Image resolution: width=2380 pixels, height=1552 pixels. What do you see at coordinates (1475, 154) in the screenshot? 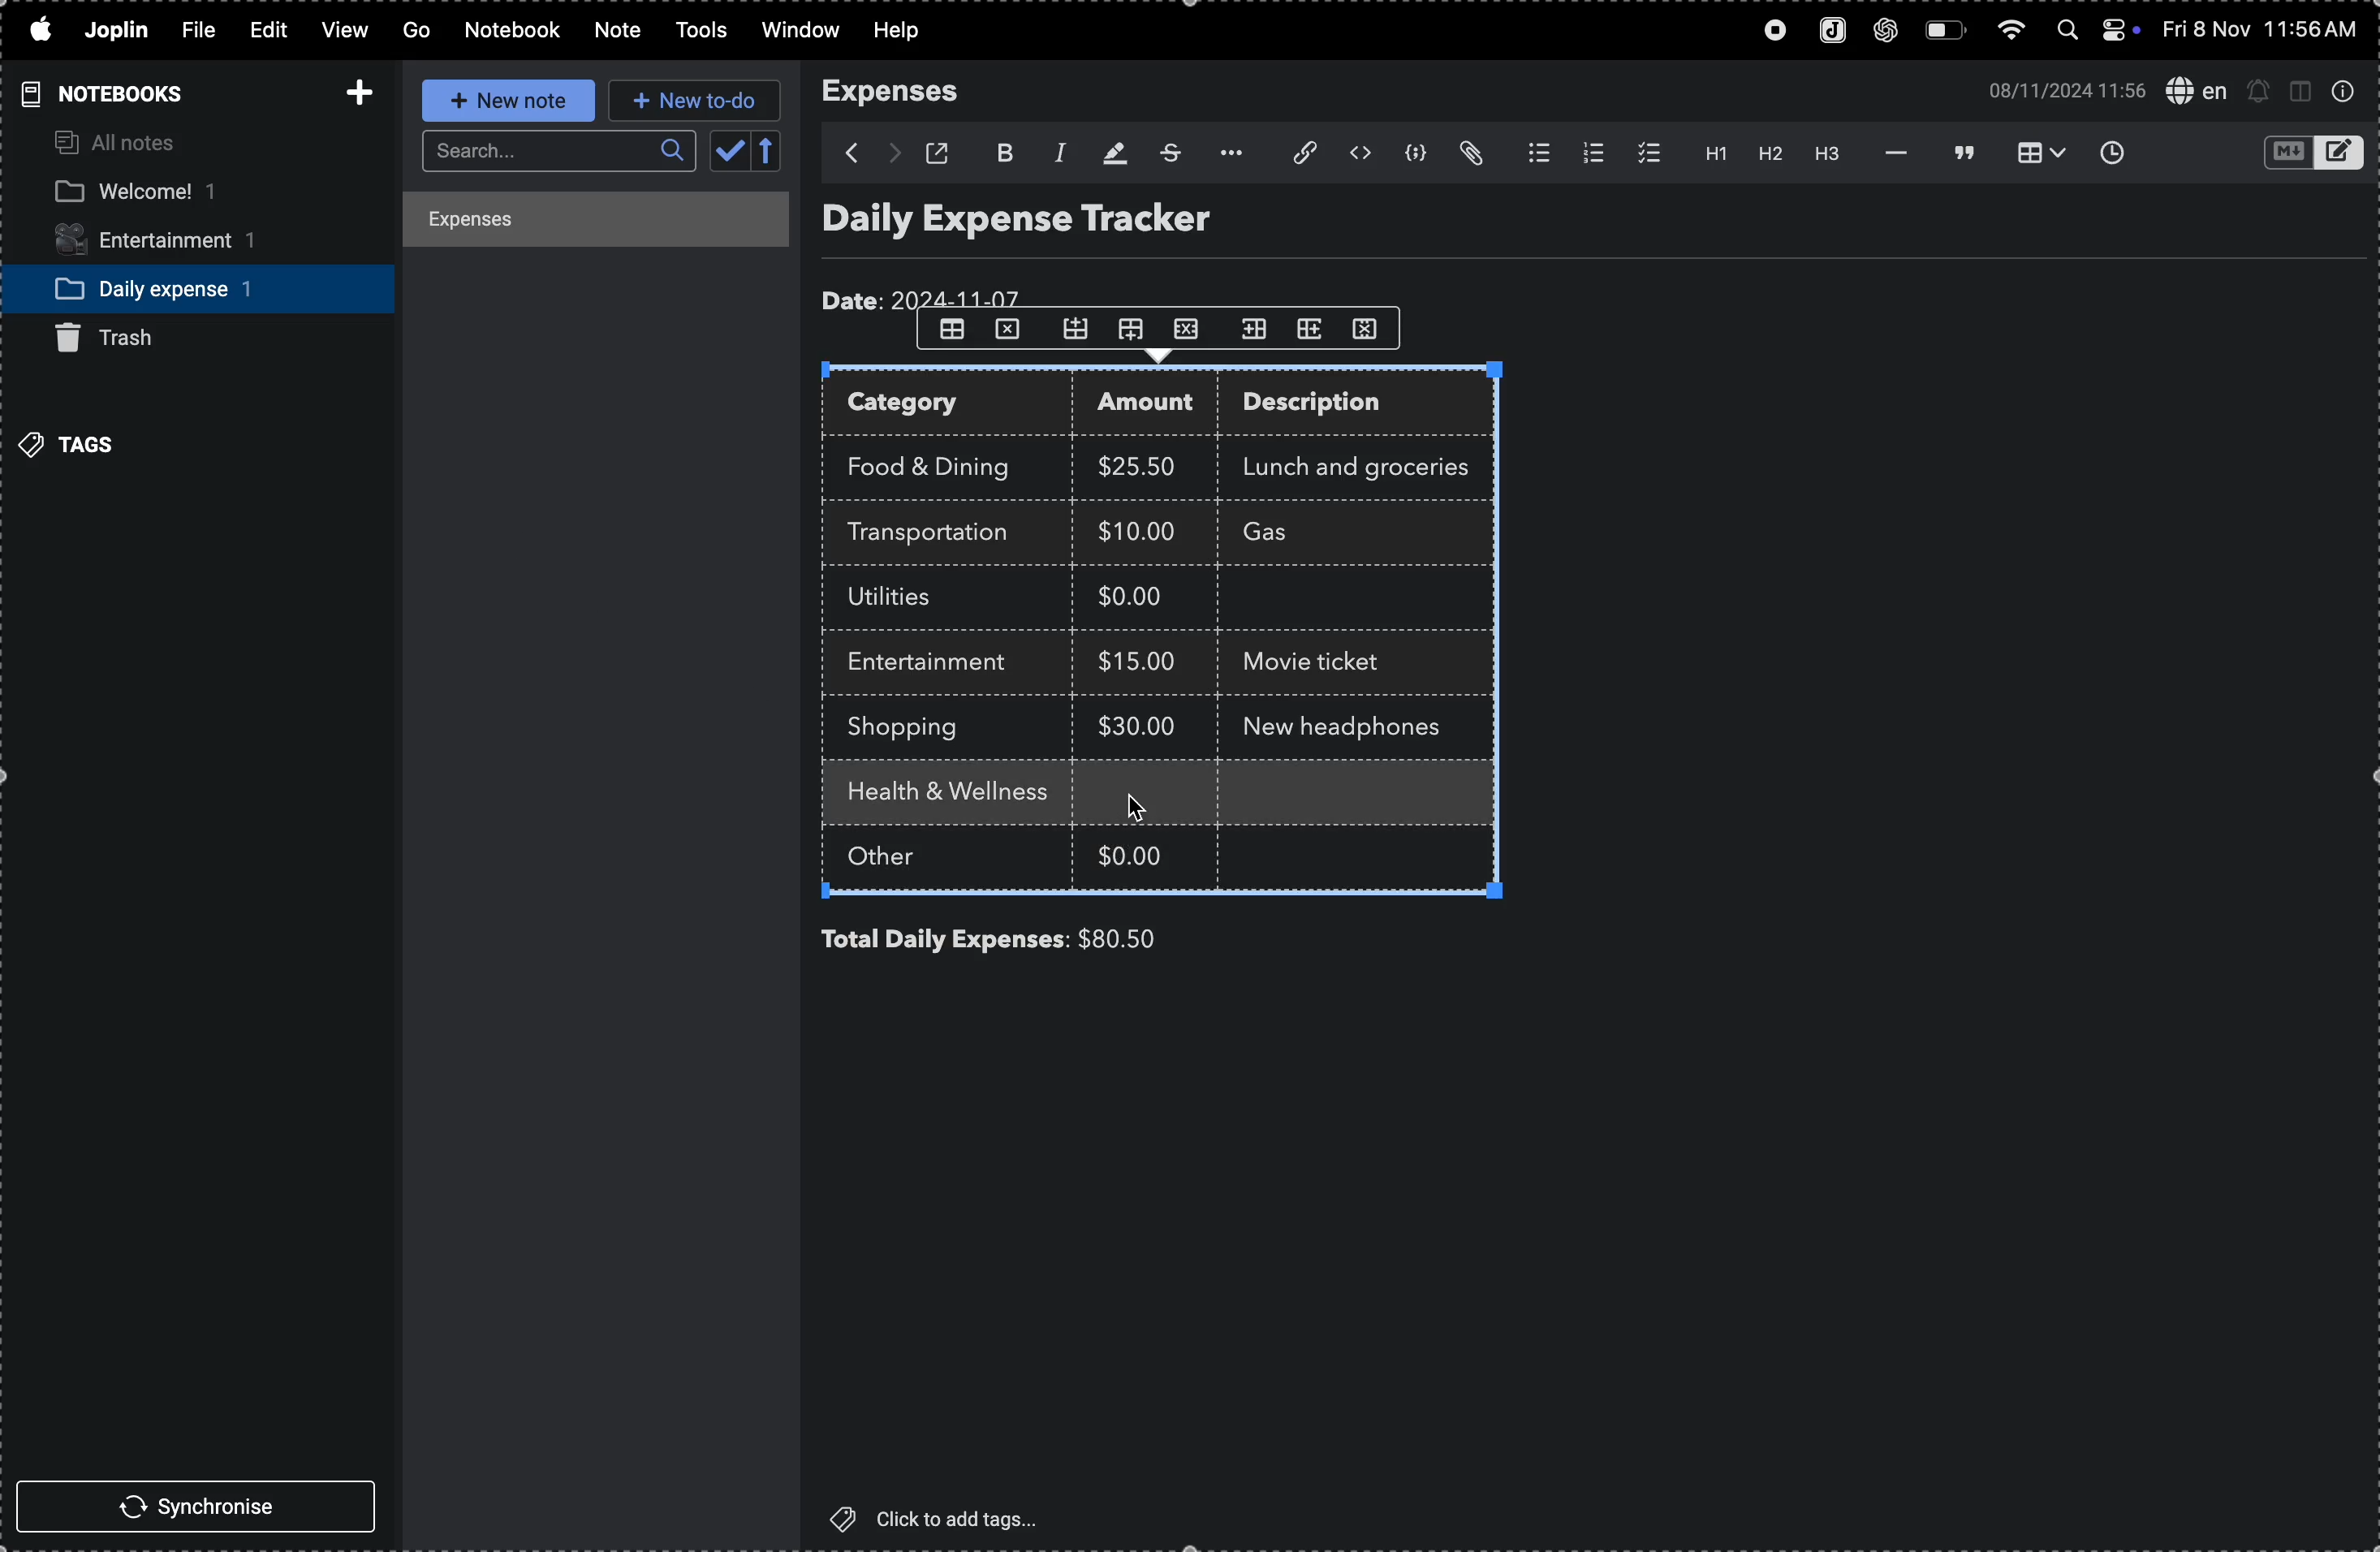
I see `attach file` at bounding box center [1475, 154].